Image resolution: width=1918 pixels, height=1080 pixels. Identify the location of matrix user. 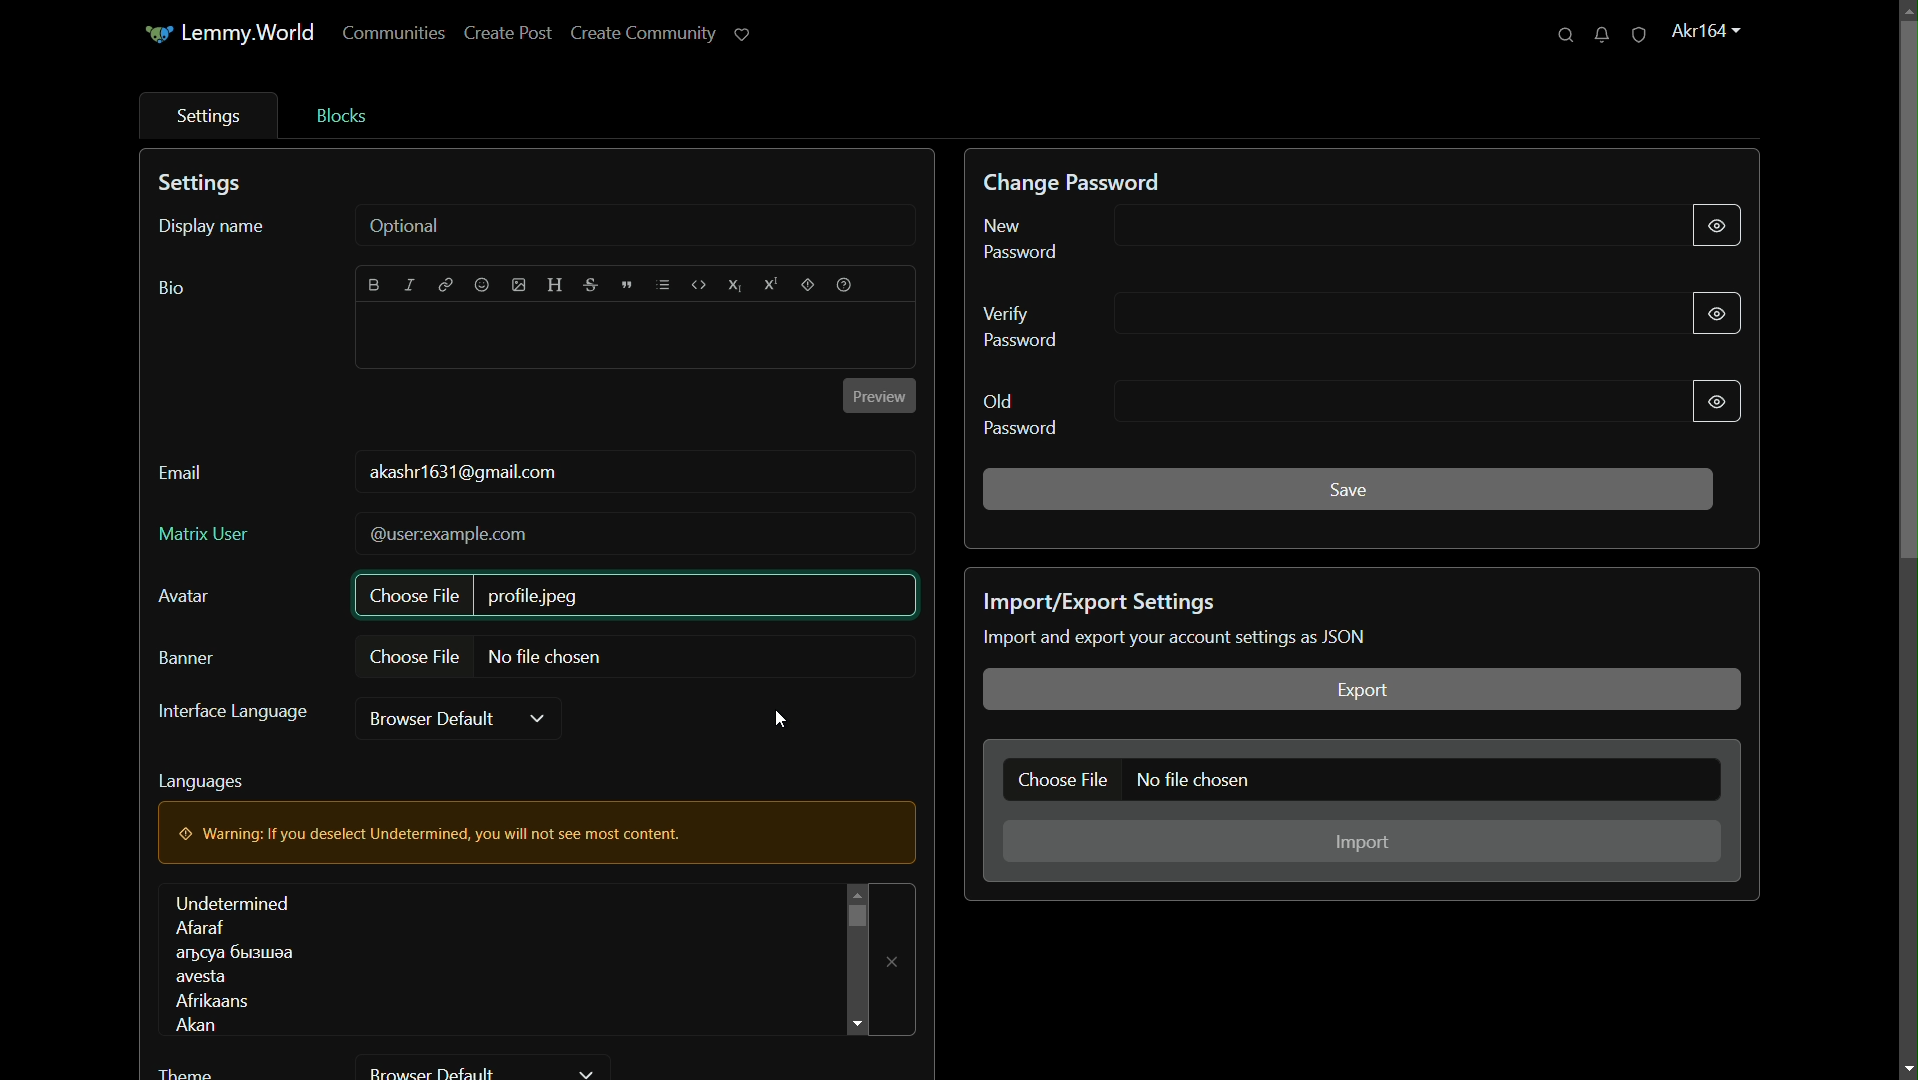
(202, 532).